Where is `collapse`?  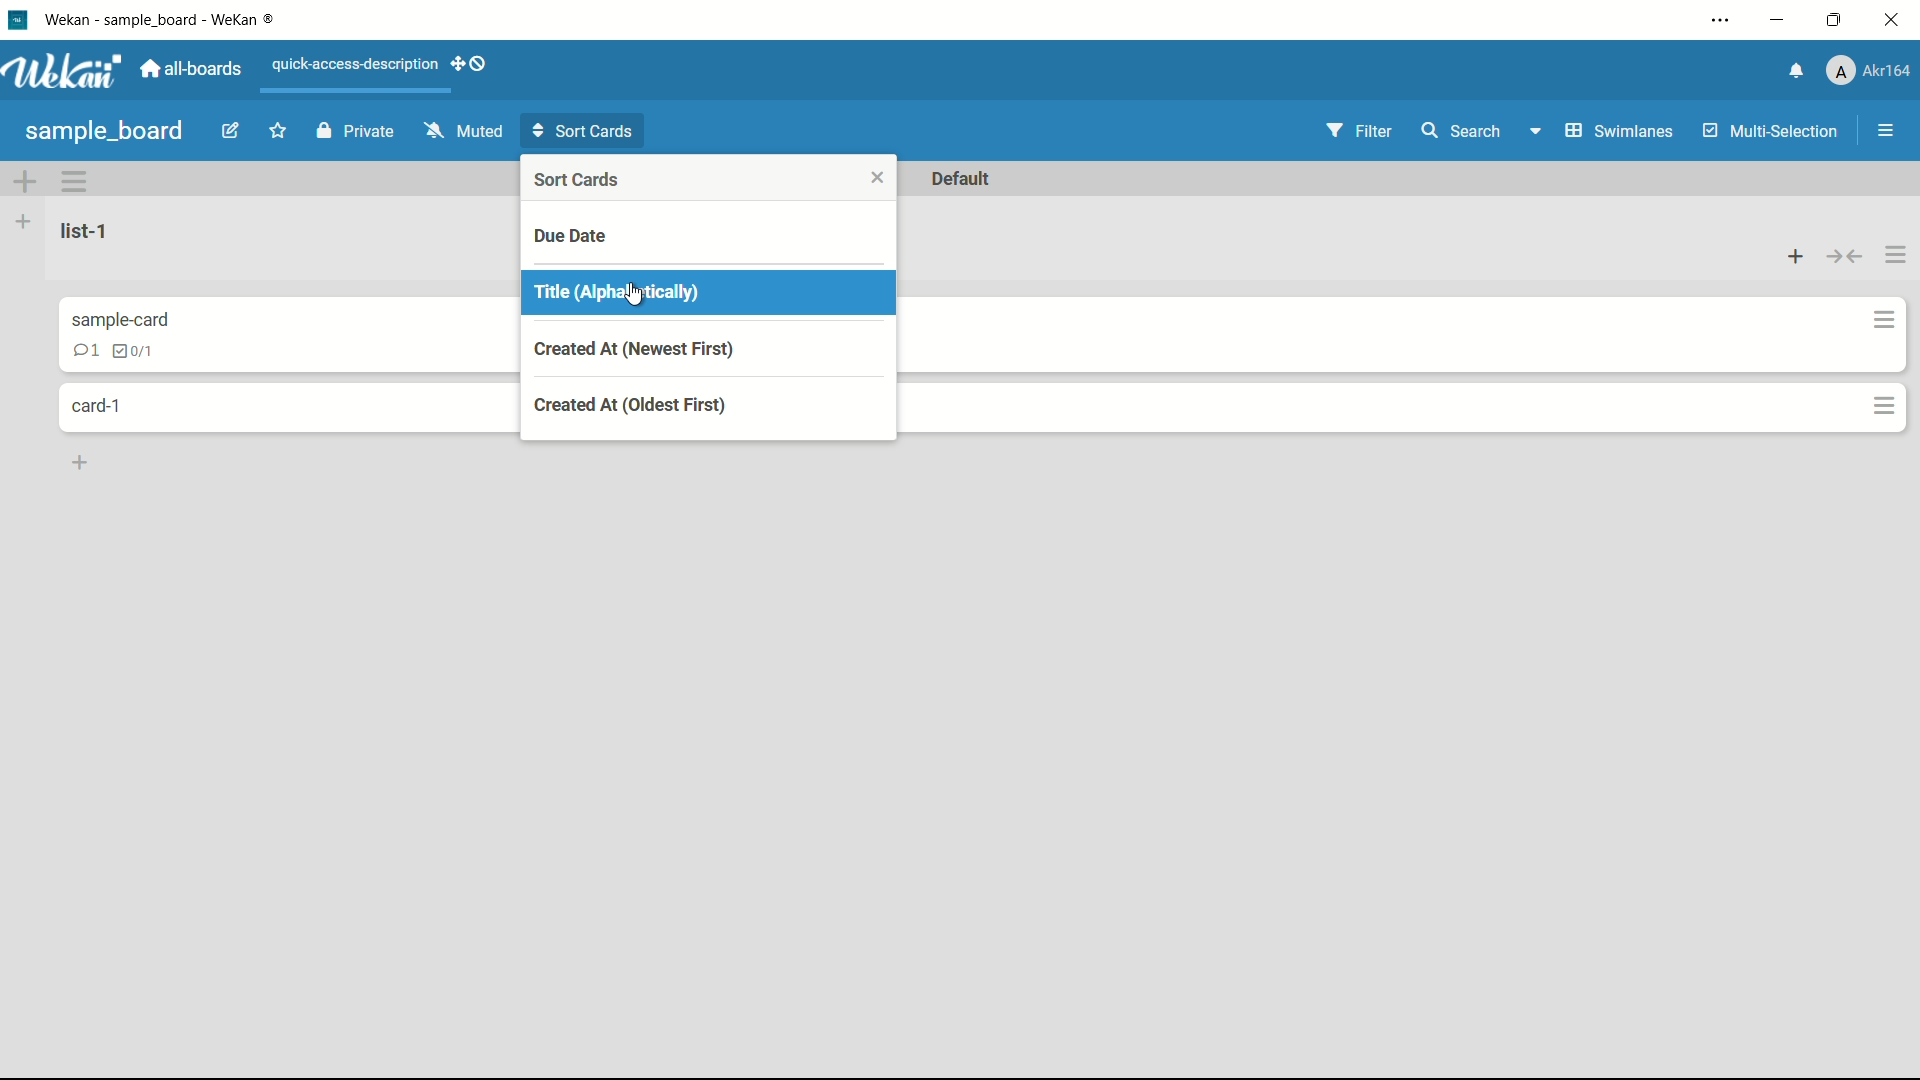 collapse is located at coordinates (1844, 258).